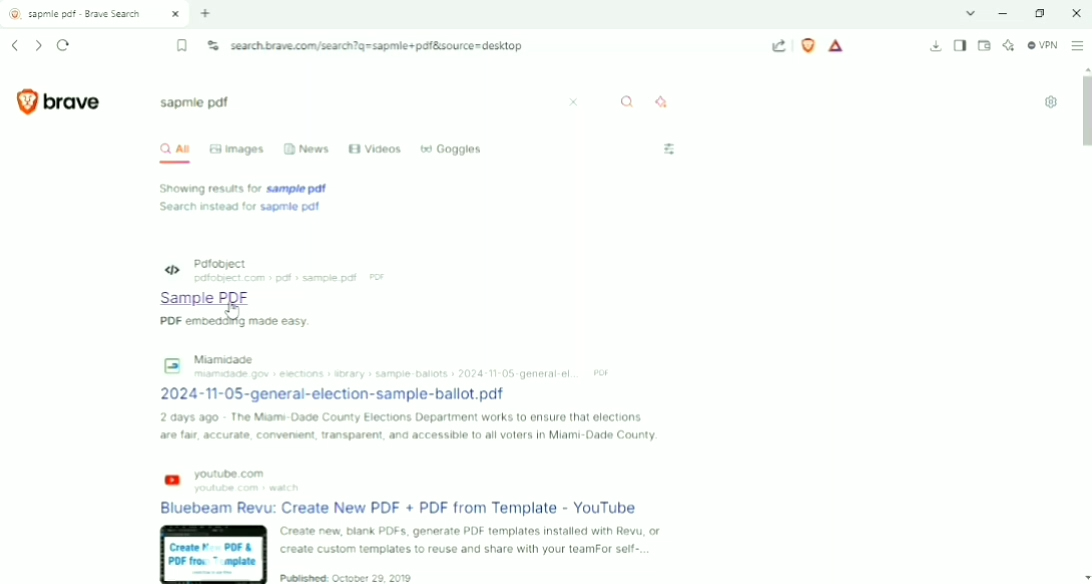 The height and width of the screenshot is (584, 1092). Describe the element at coordinates (470, 541) in the screenshot. I see `(Create new. blank PDFs. generate POF templates installed with Revu, or
Create custom templates to reuse and share with your teamFor seif-.` at that location.